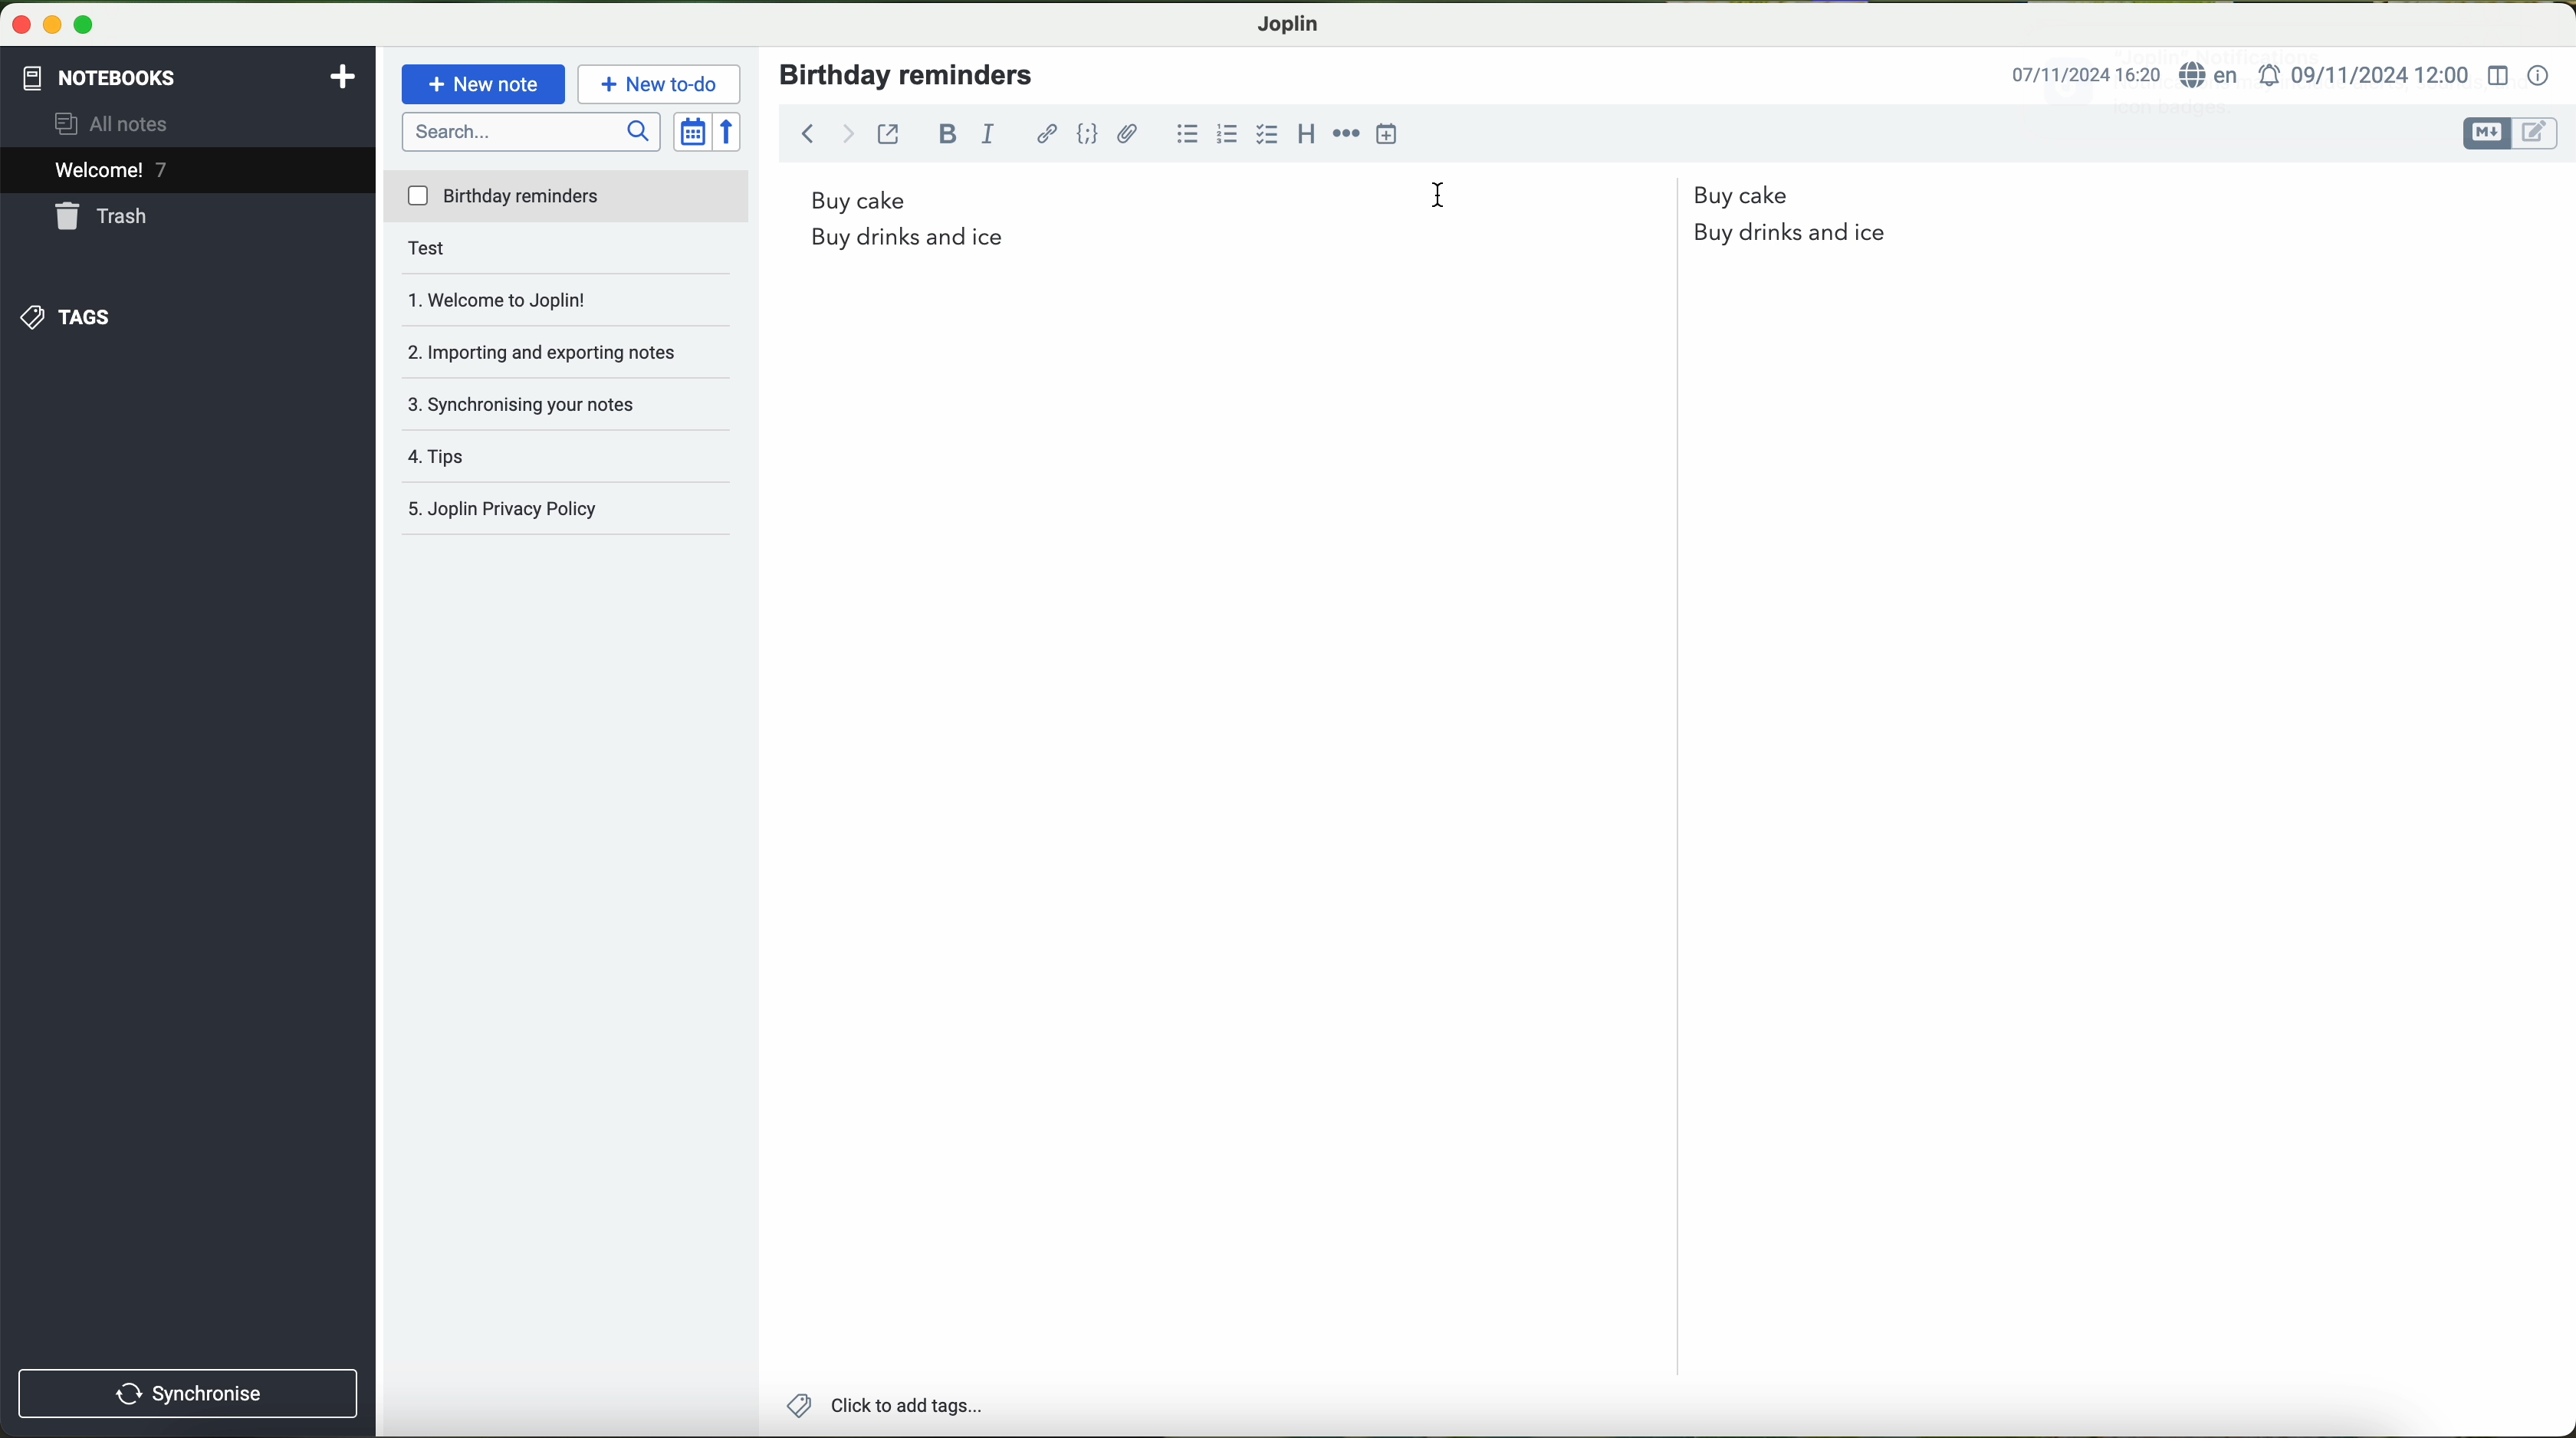 This screenshot has width=2576, height=1438. Describe the element at coordinates (531, 134) in the screenshot. I see `search bar` at that location.